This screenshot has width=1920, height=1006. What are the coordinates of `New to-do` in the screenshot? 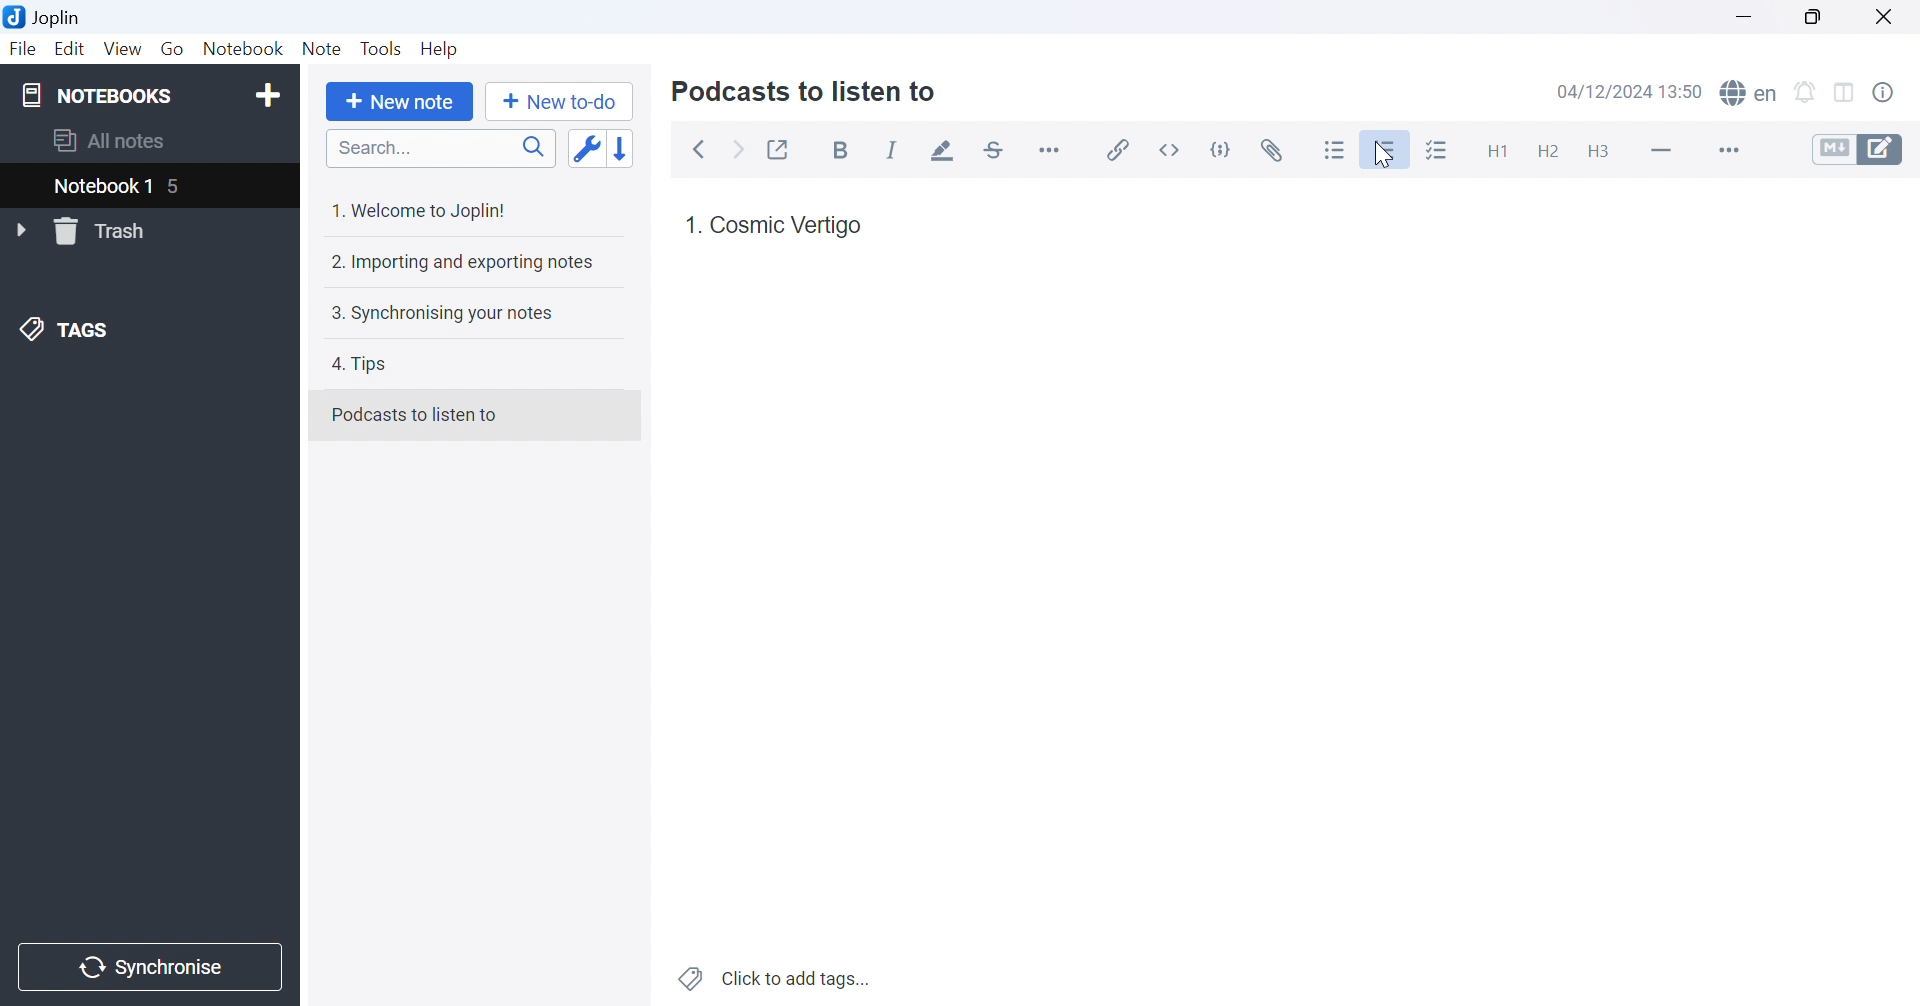 It's located at (565, 102).